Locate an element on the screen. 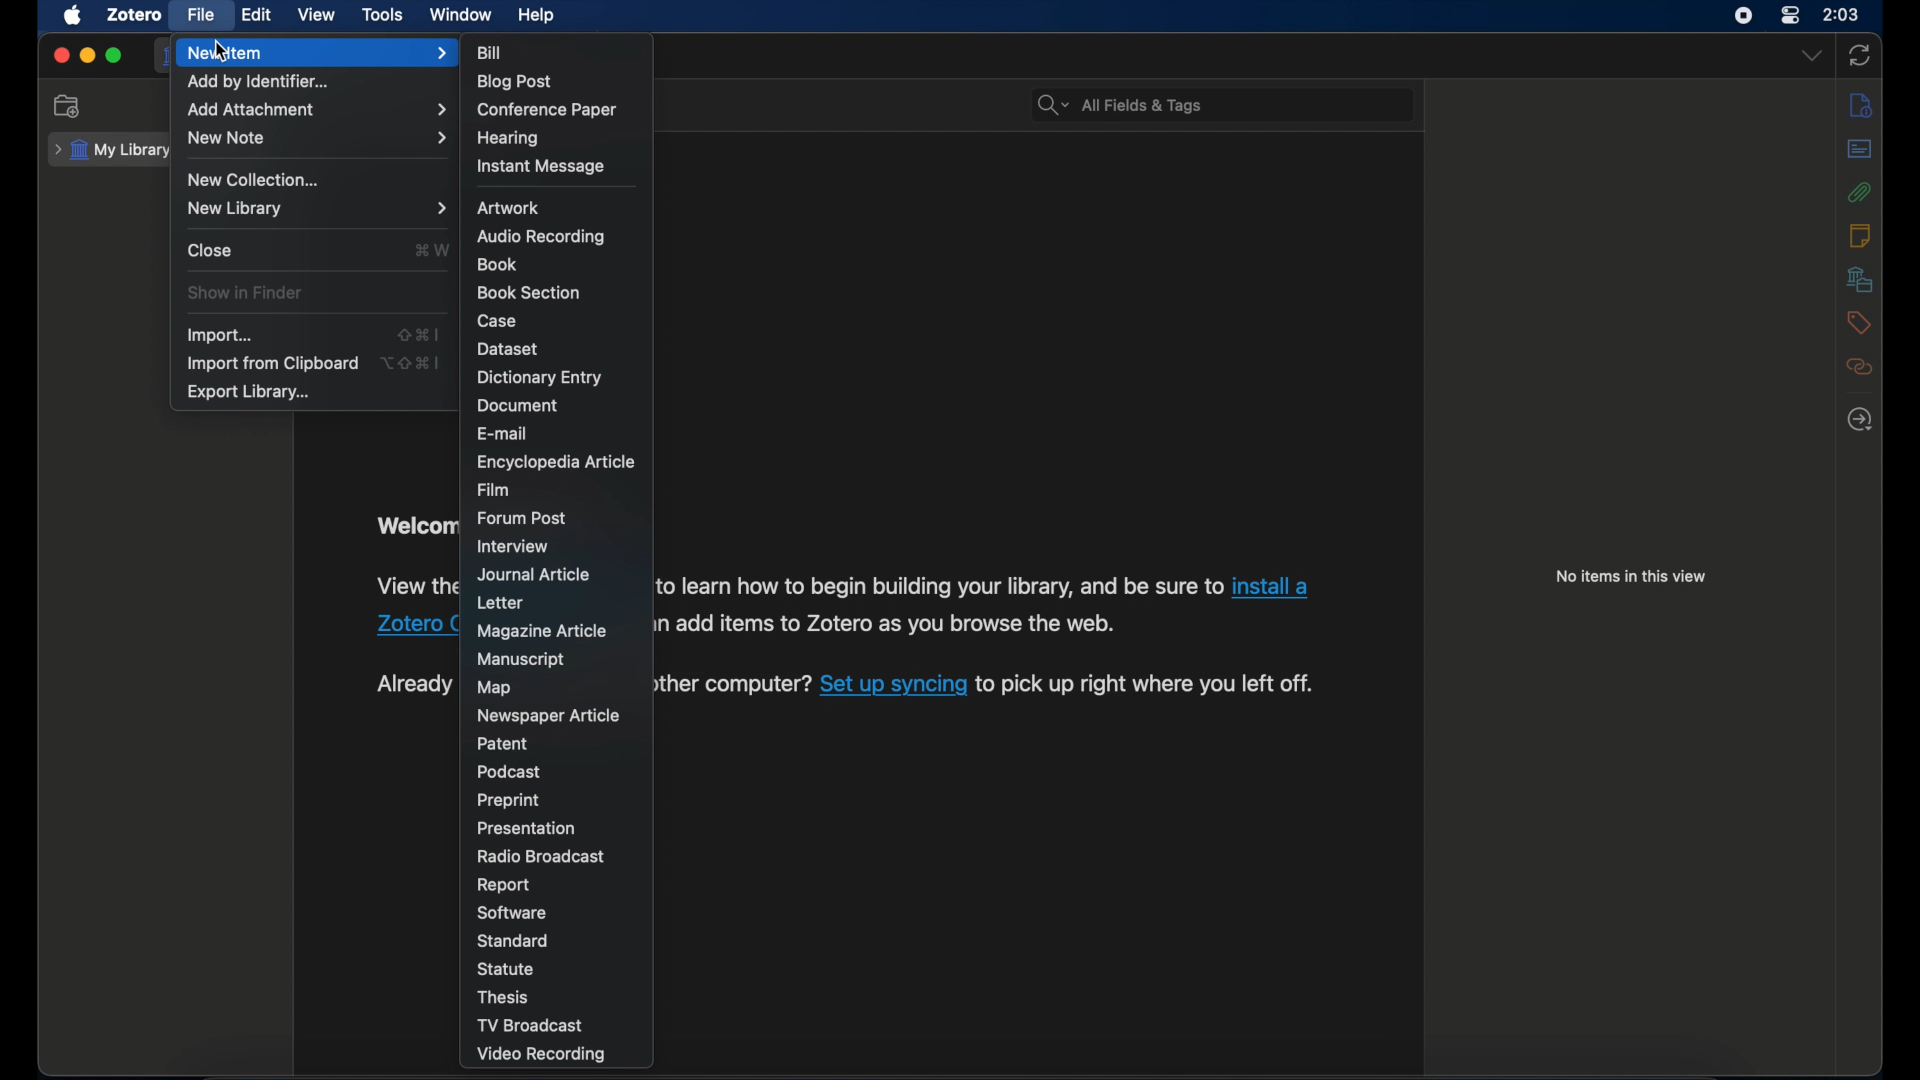 The image size is (1920, 1080). bill is located at coordinates (491, 53).